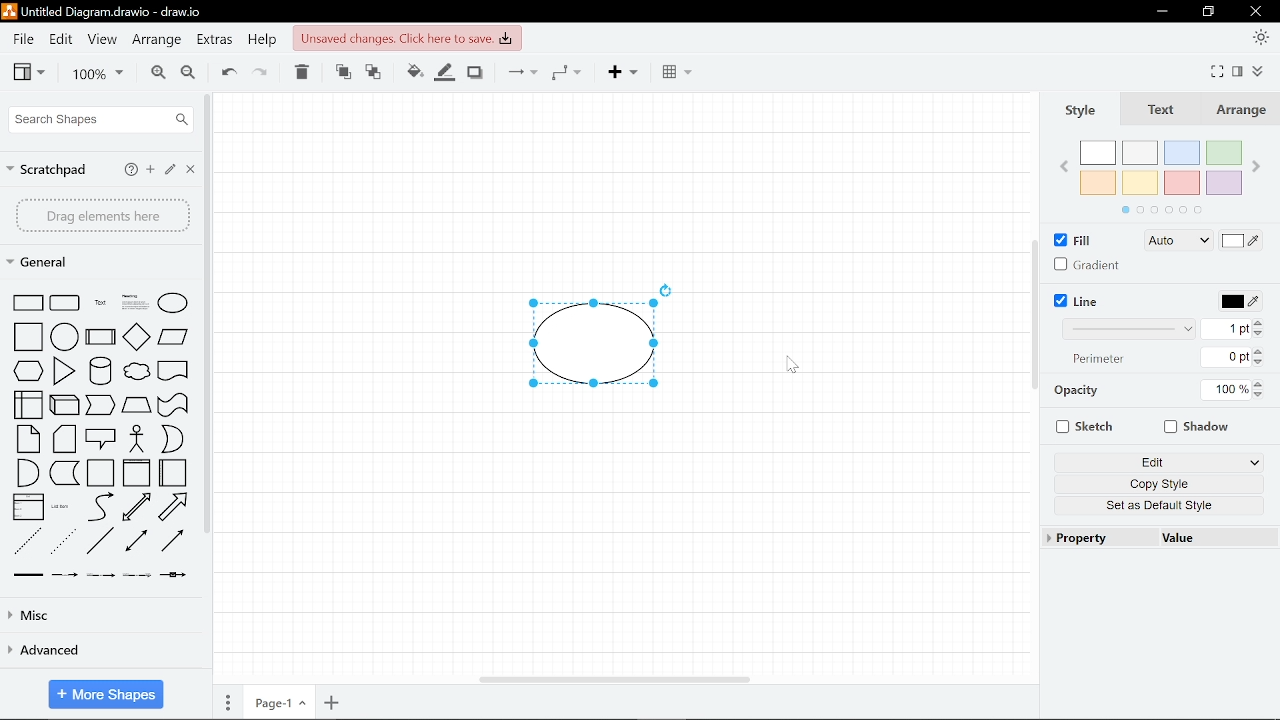 The height and width of the screenshot is (720, 1280). I want to click on property, so click(1082, 537).